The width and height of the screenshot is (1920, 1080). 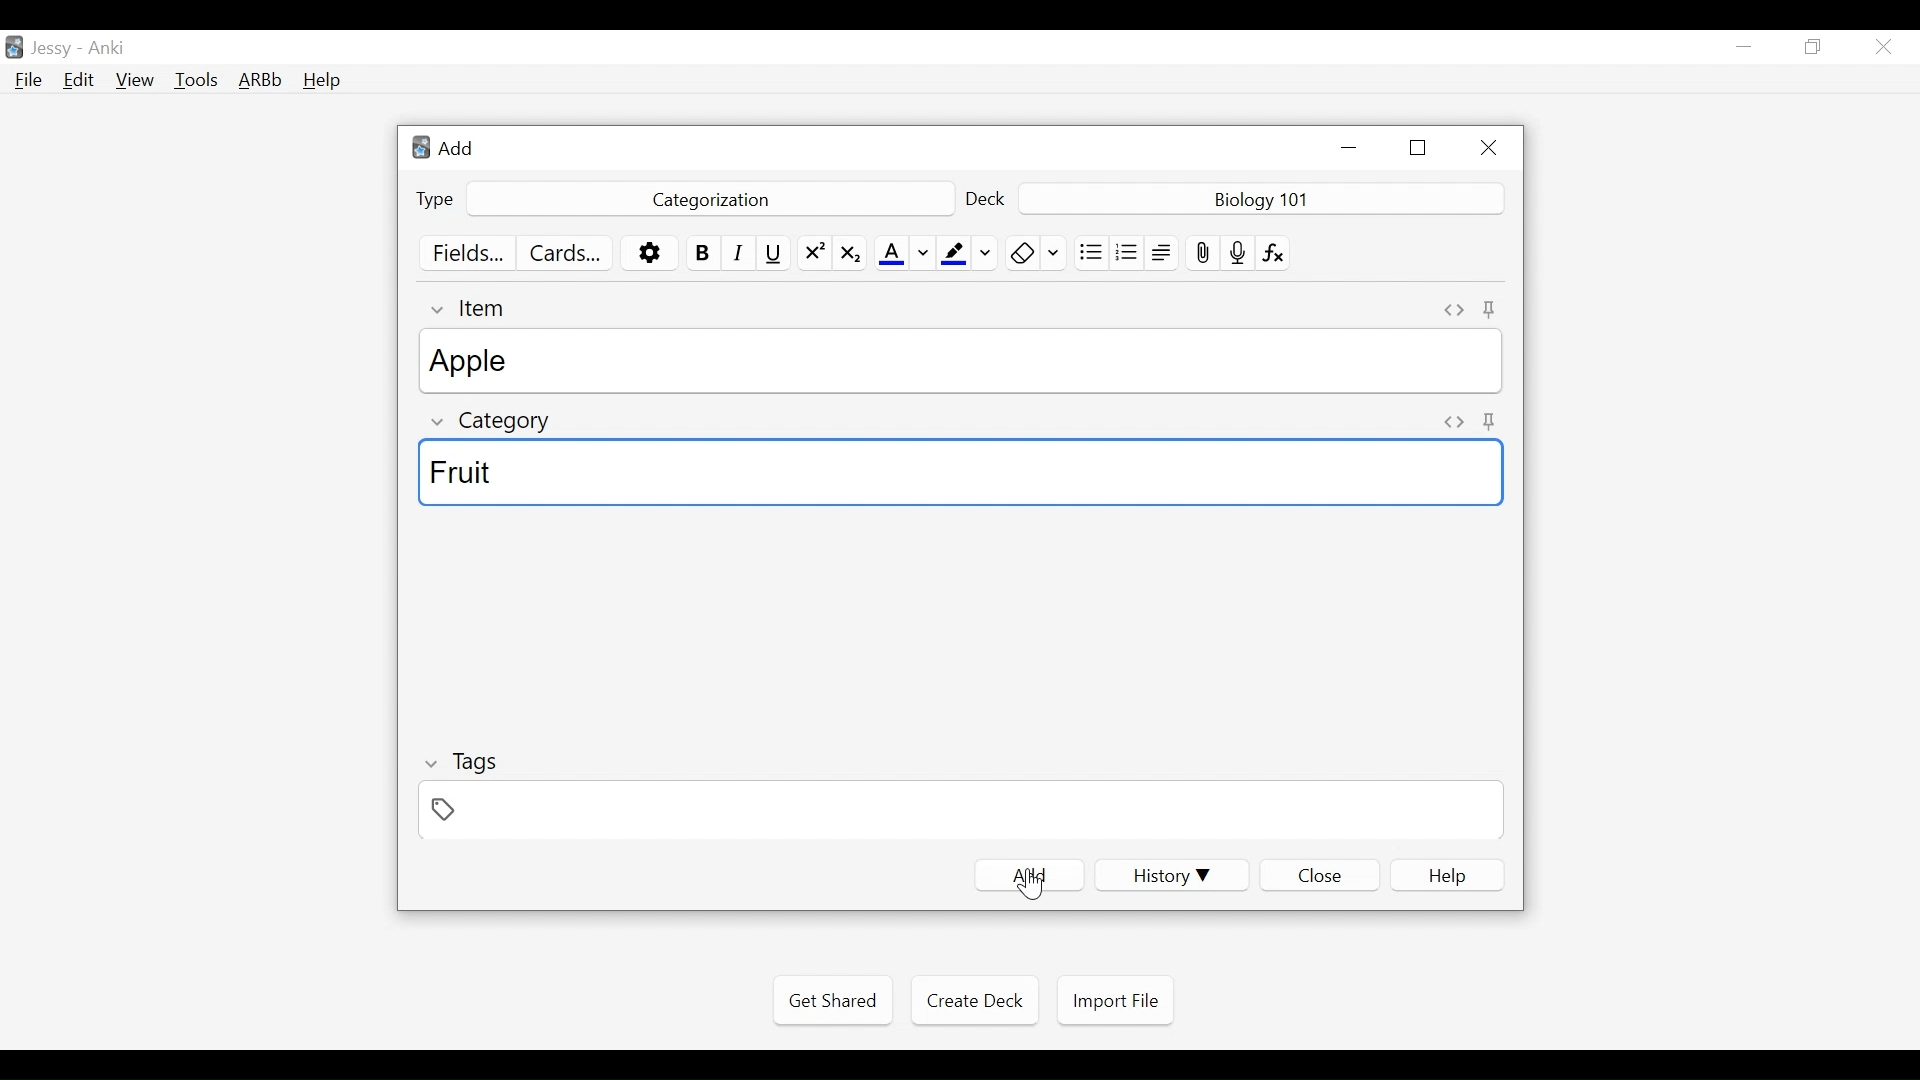 What do you see at coordinates (814, 253) in the screenshot?
I see `Superscript` at bounding box center [814, 253].